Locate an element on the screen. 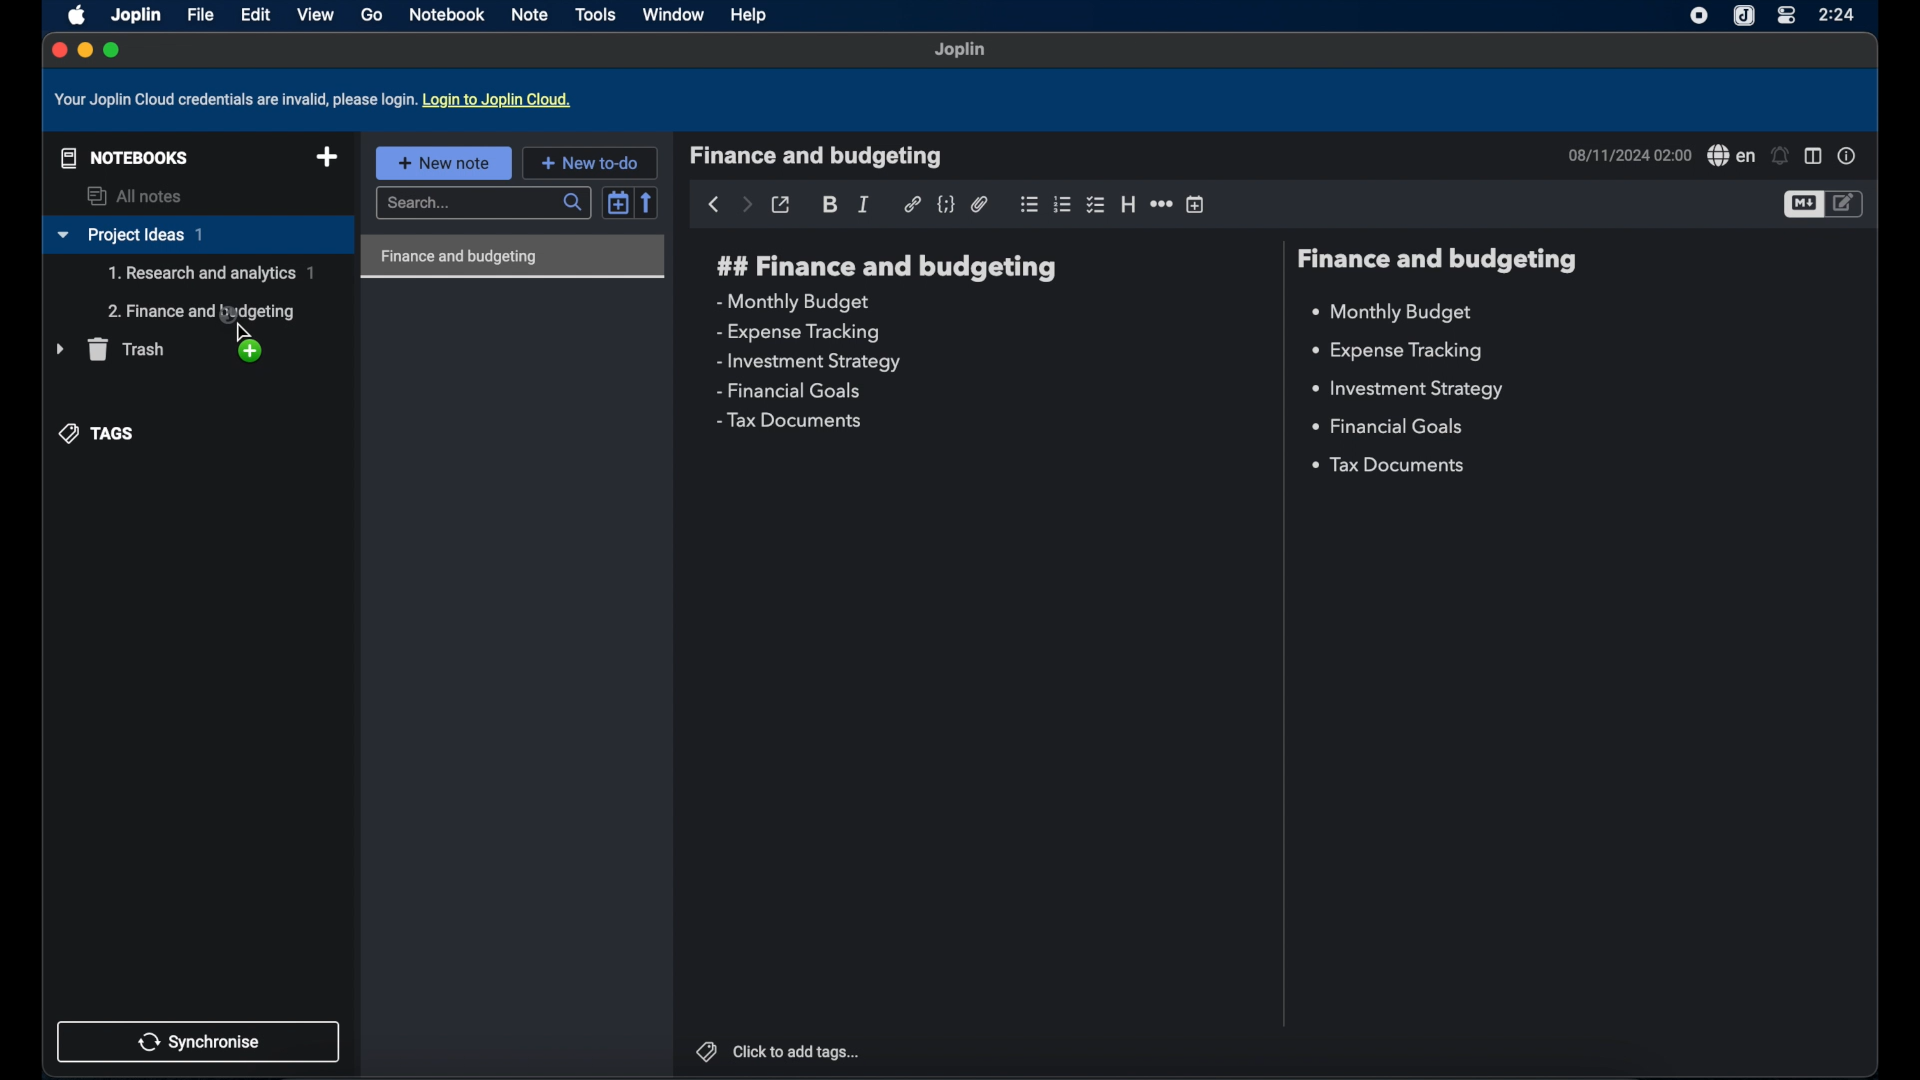 This screenshot has height=1080, width=1920. apple icon is located at coordinates (73, 14).